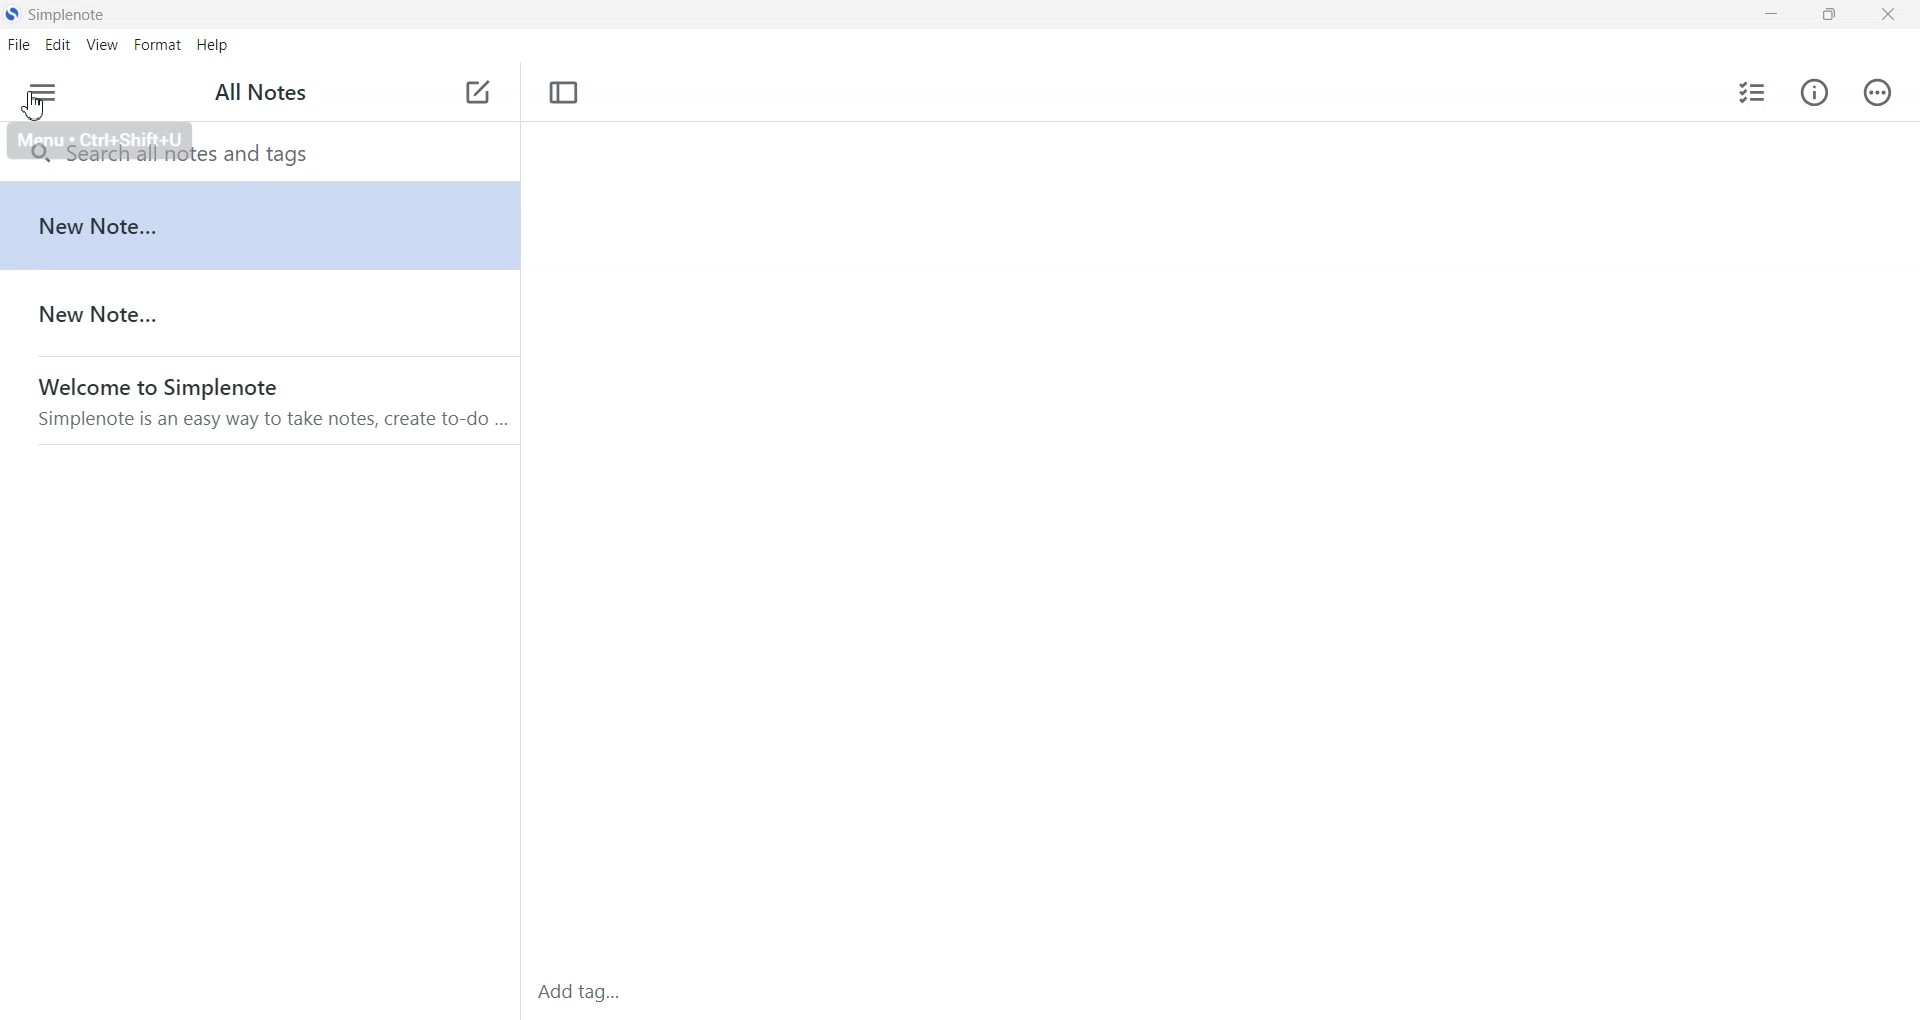  I want to click on Note, so click(260, 315).